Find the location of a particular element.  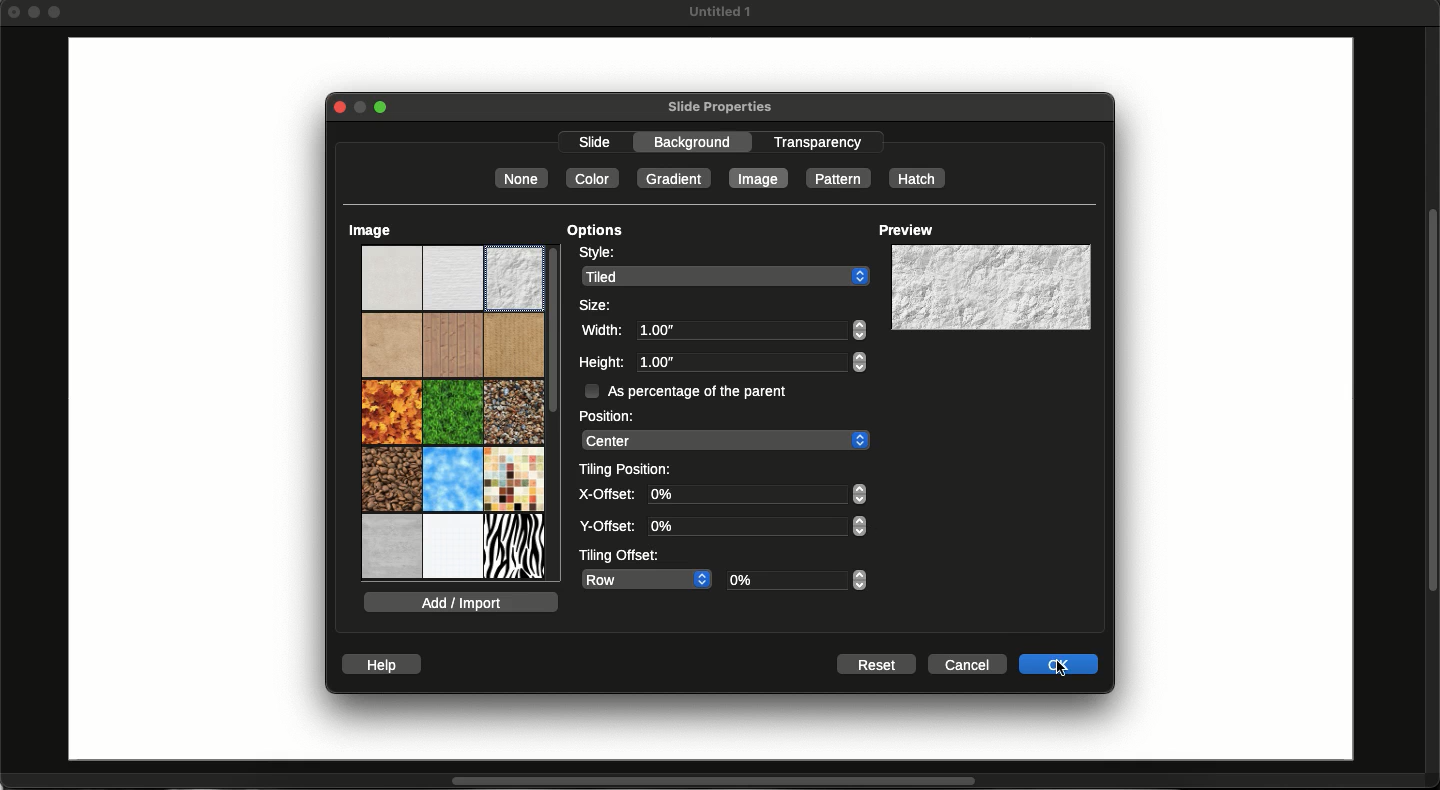

Checkbox is located at coordinates (590, 390).